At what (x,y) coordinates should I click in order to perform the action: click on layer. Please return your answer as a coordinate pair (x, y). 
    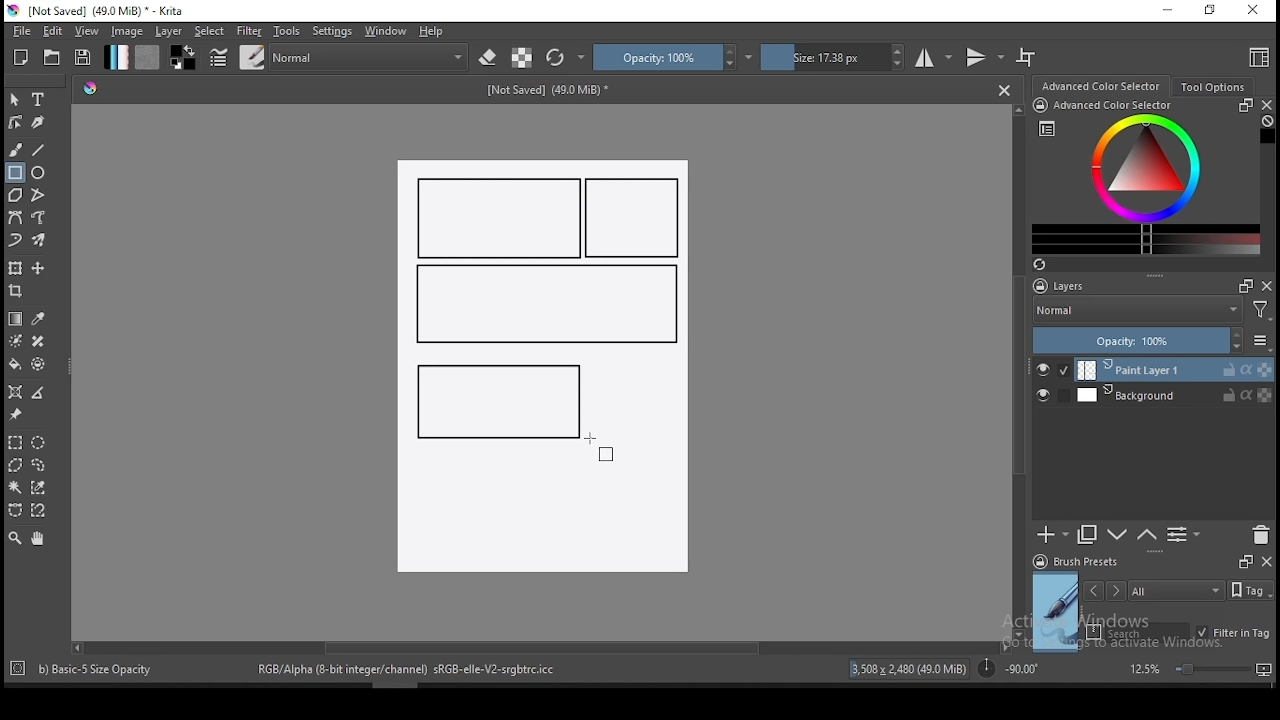
    Looking at the image, I should click on (1175, 370).